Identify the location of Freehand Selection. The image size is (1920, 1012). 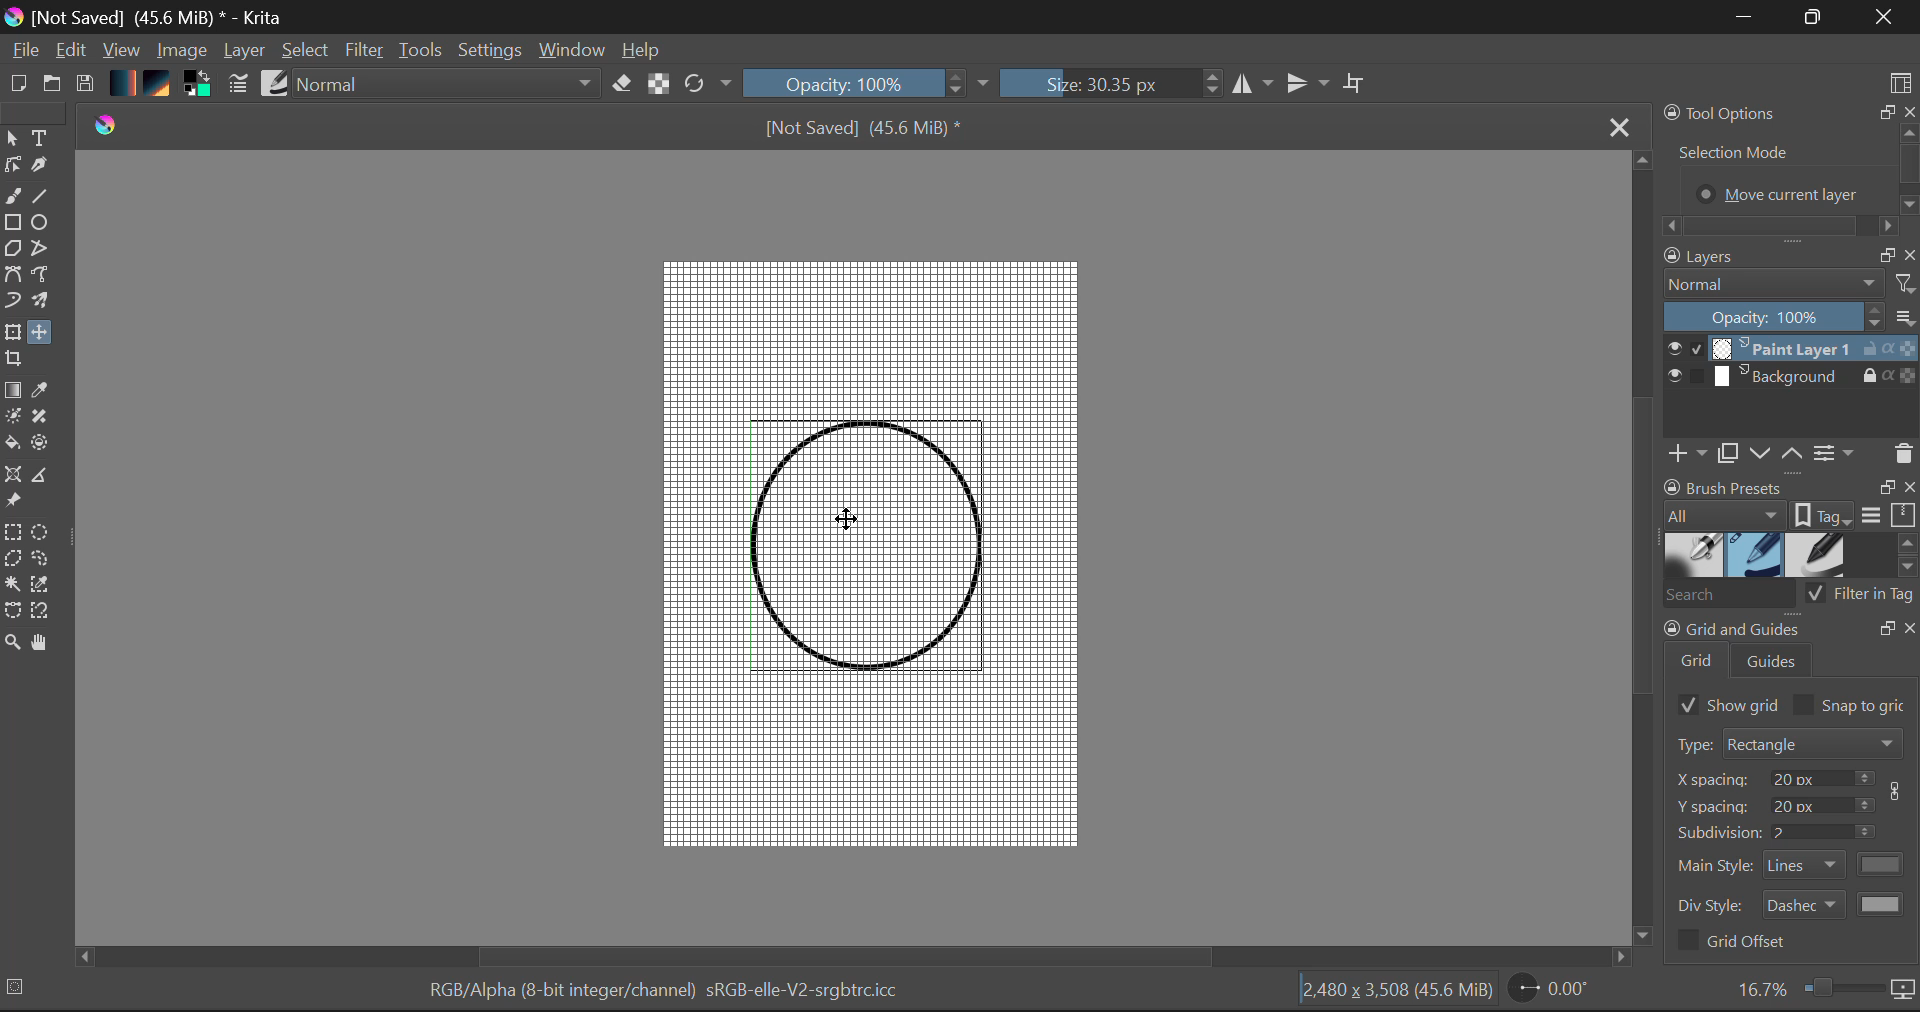
(43, 559).